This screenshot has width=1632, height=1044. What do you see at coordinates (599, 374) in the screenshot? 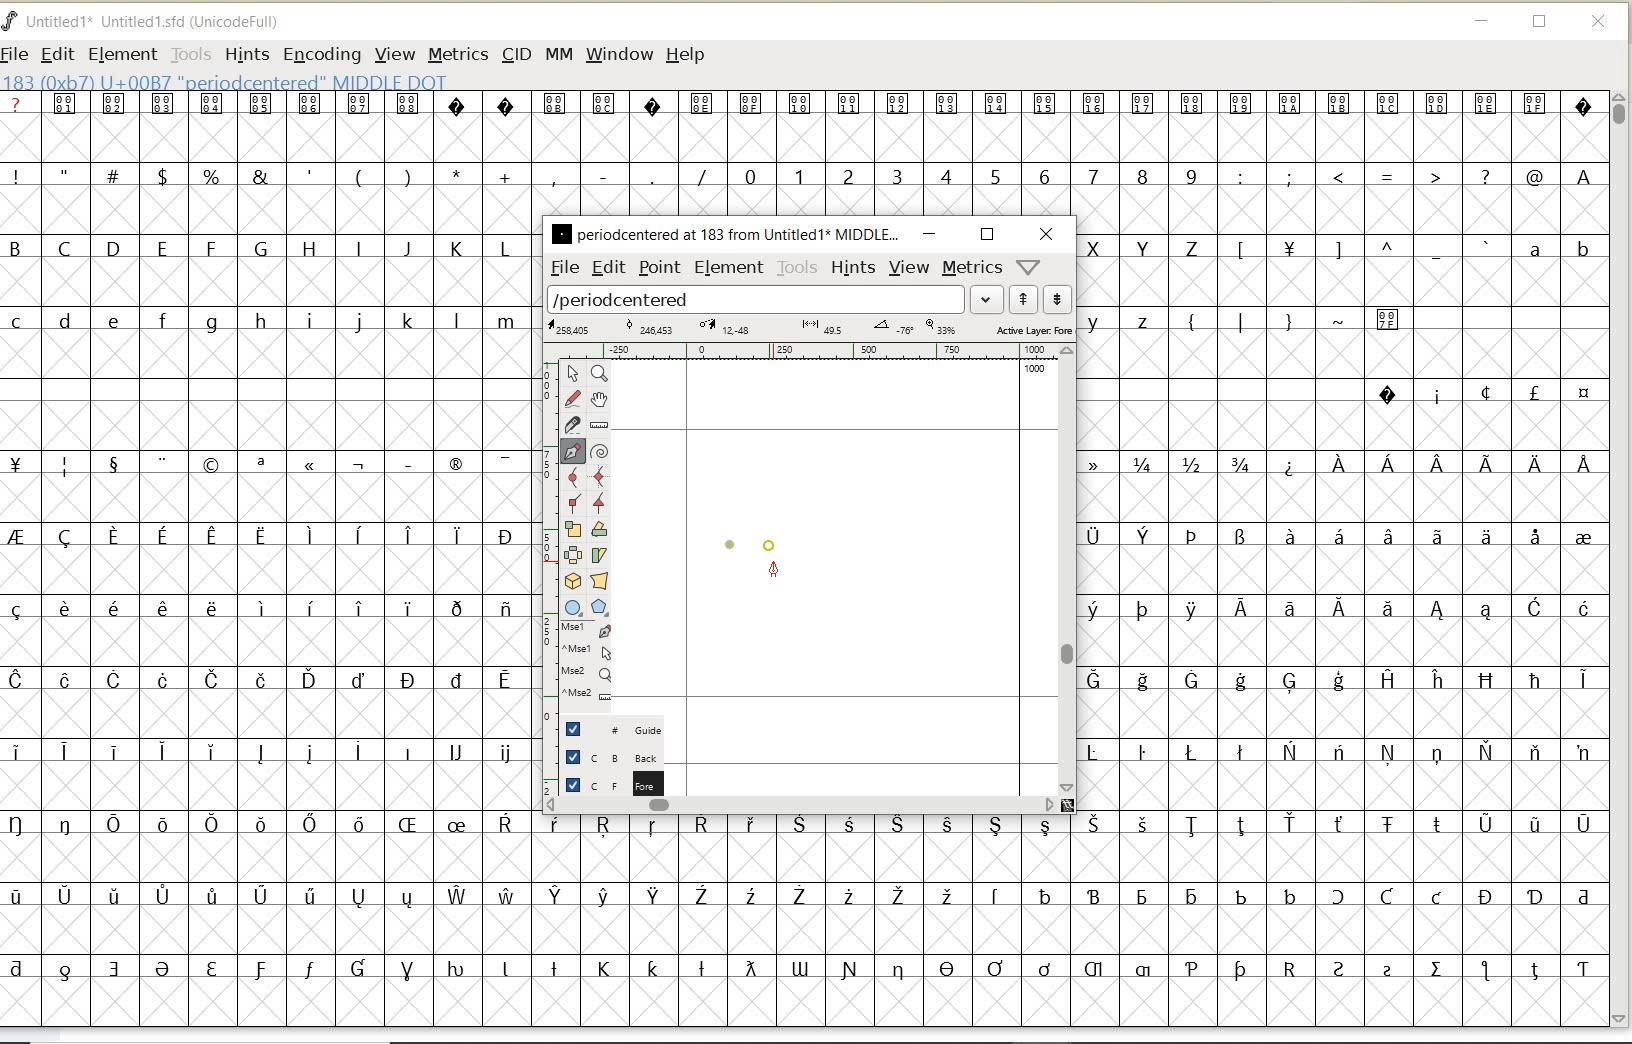
I see `Magnify` at bounding box center [599, 374].